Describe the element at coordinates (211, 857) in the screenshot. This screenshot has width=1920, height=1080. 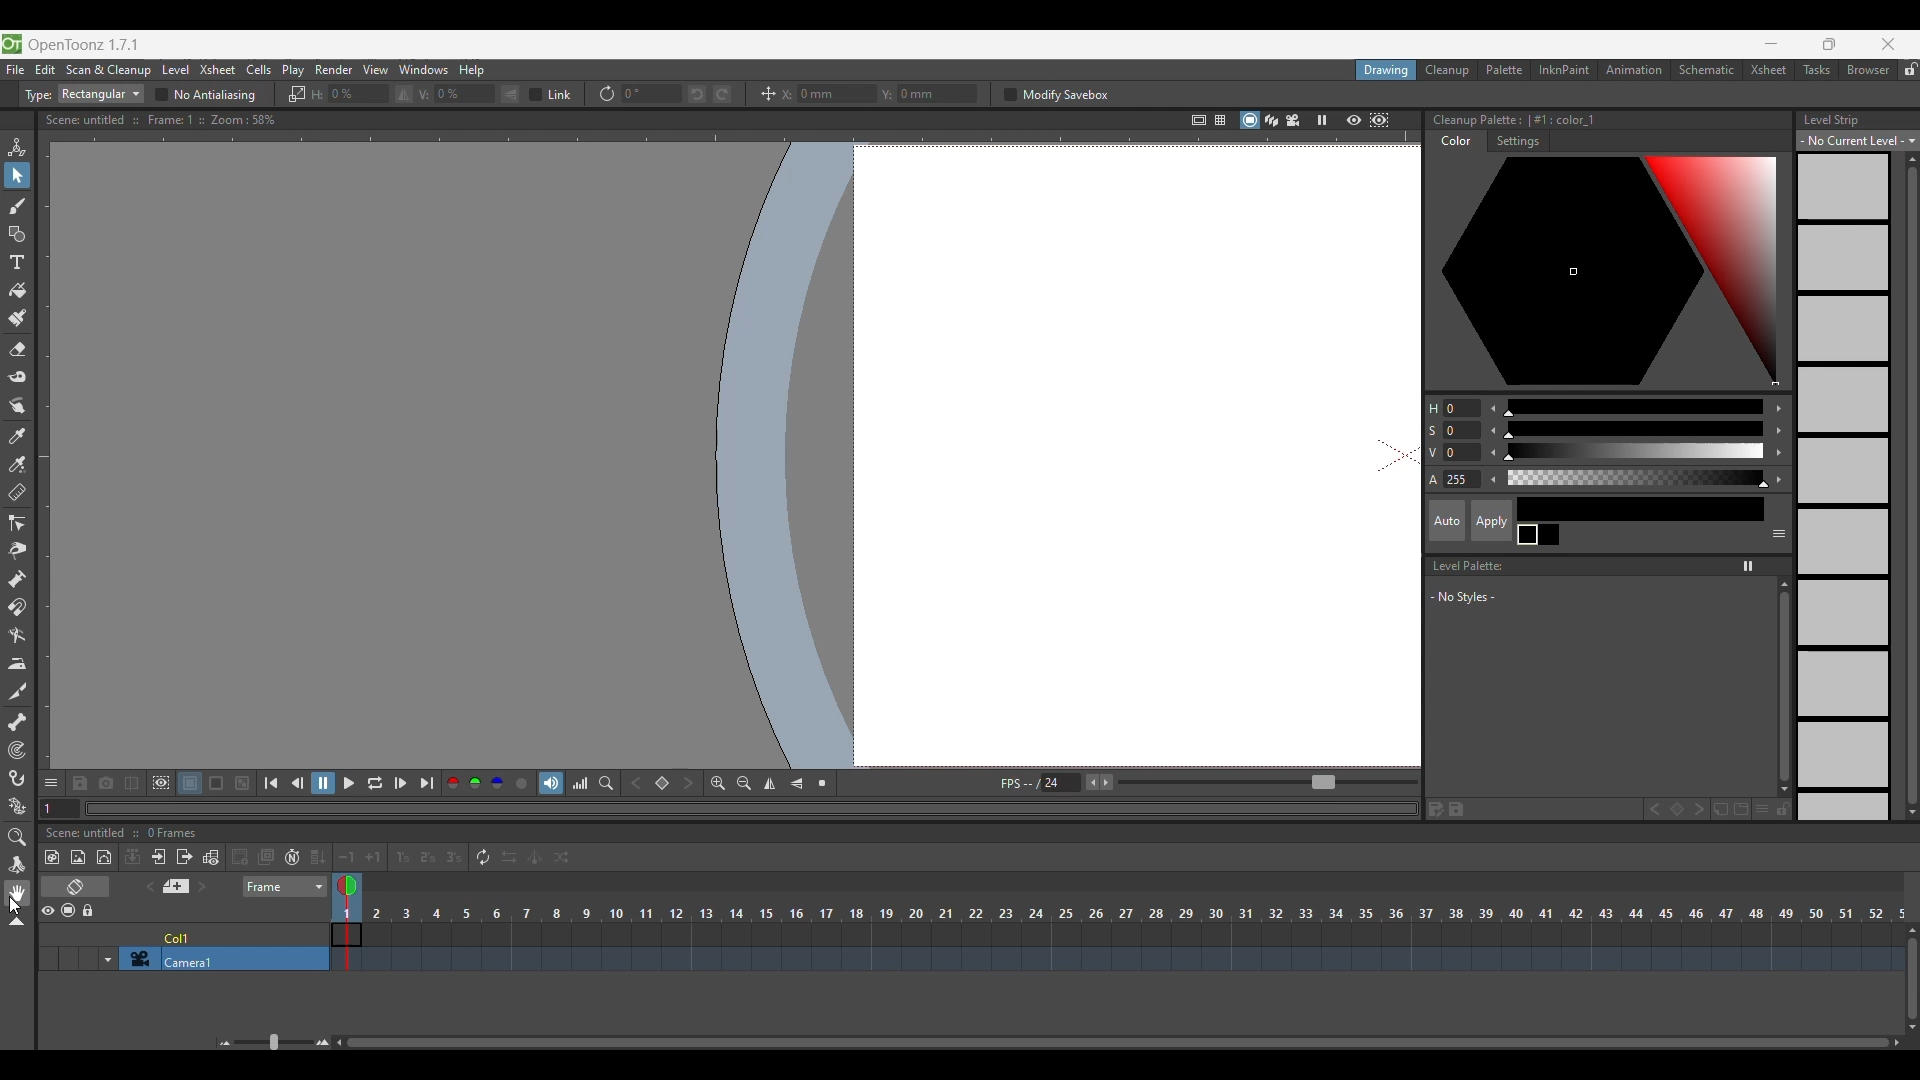
I see `Toggle edit in place` at that location.